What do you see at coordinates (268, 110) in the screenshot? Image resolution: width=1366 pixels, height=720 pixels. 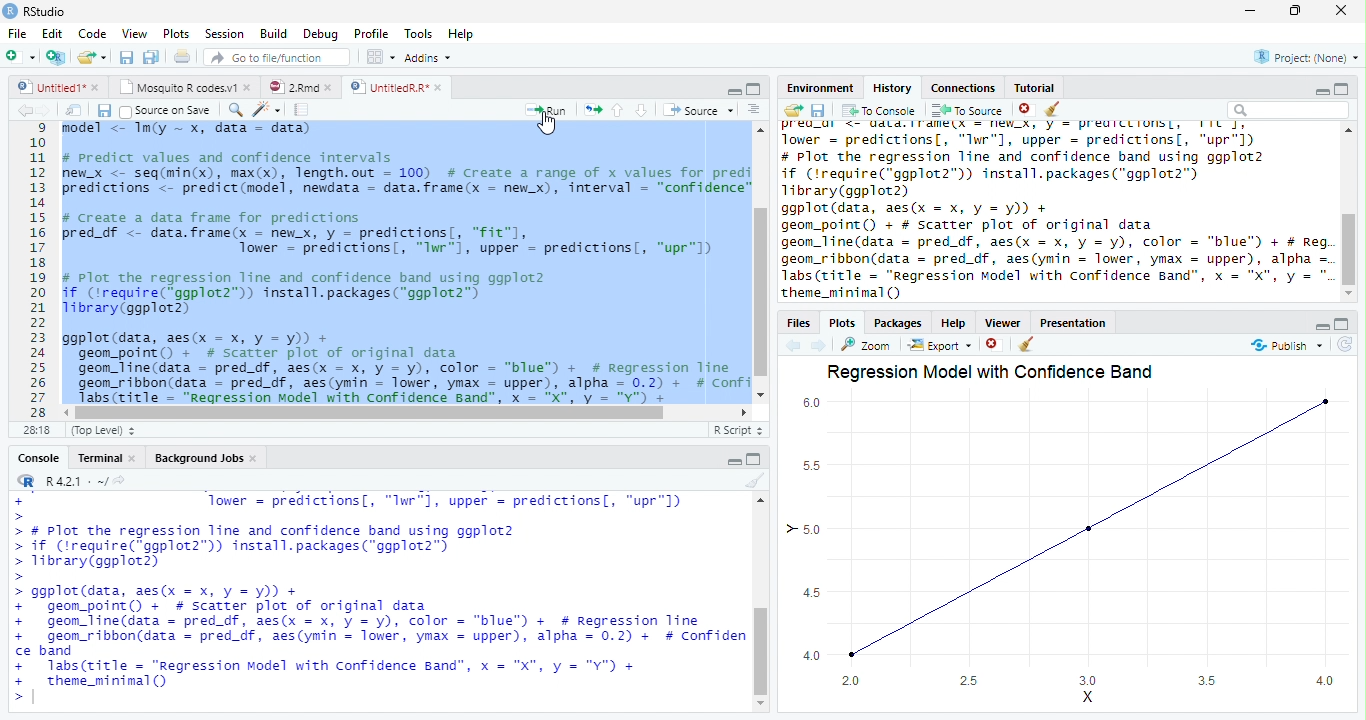 I see `Code ` at bounding box center [268, 110].